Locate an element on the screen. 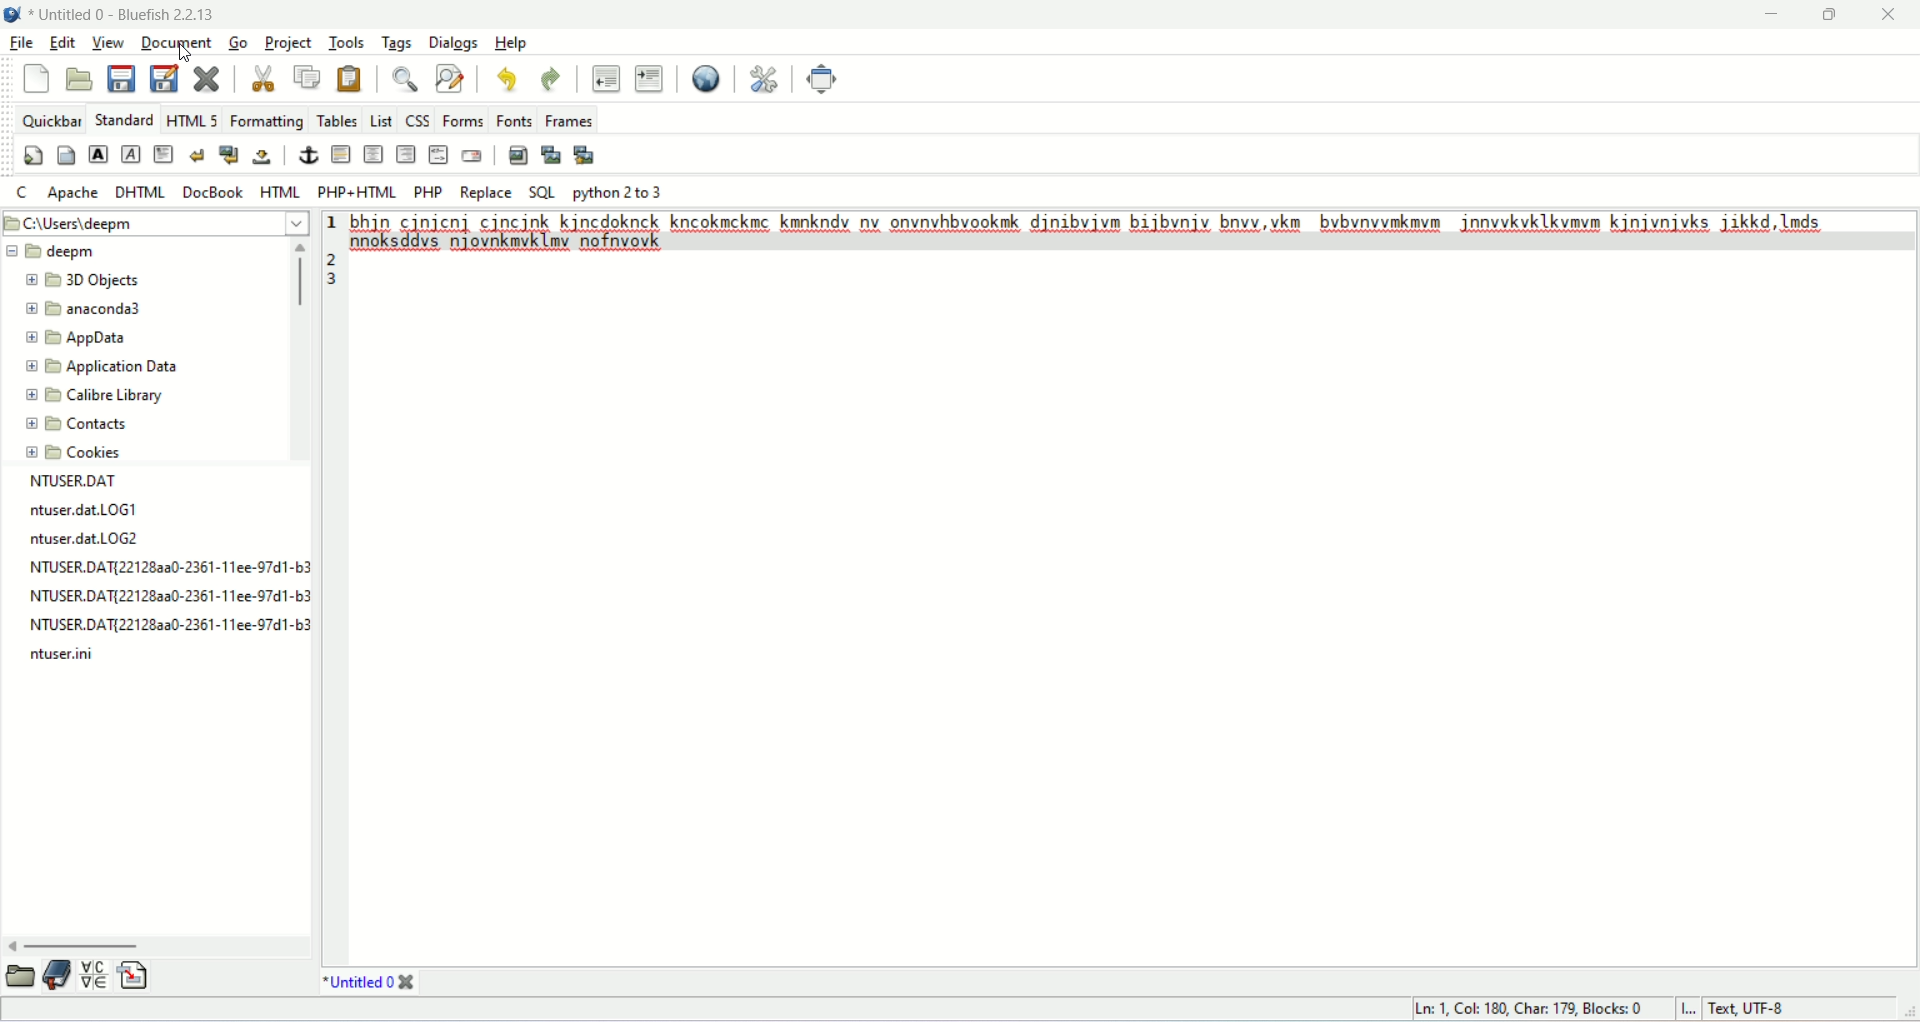  dialogs is located at coordinates (459, 42).